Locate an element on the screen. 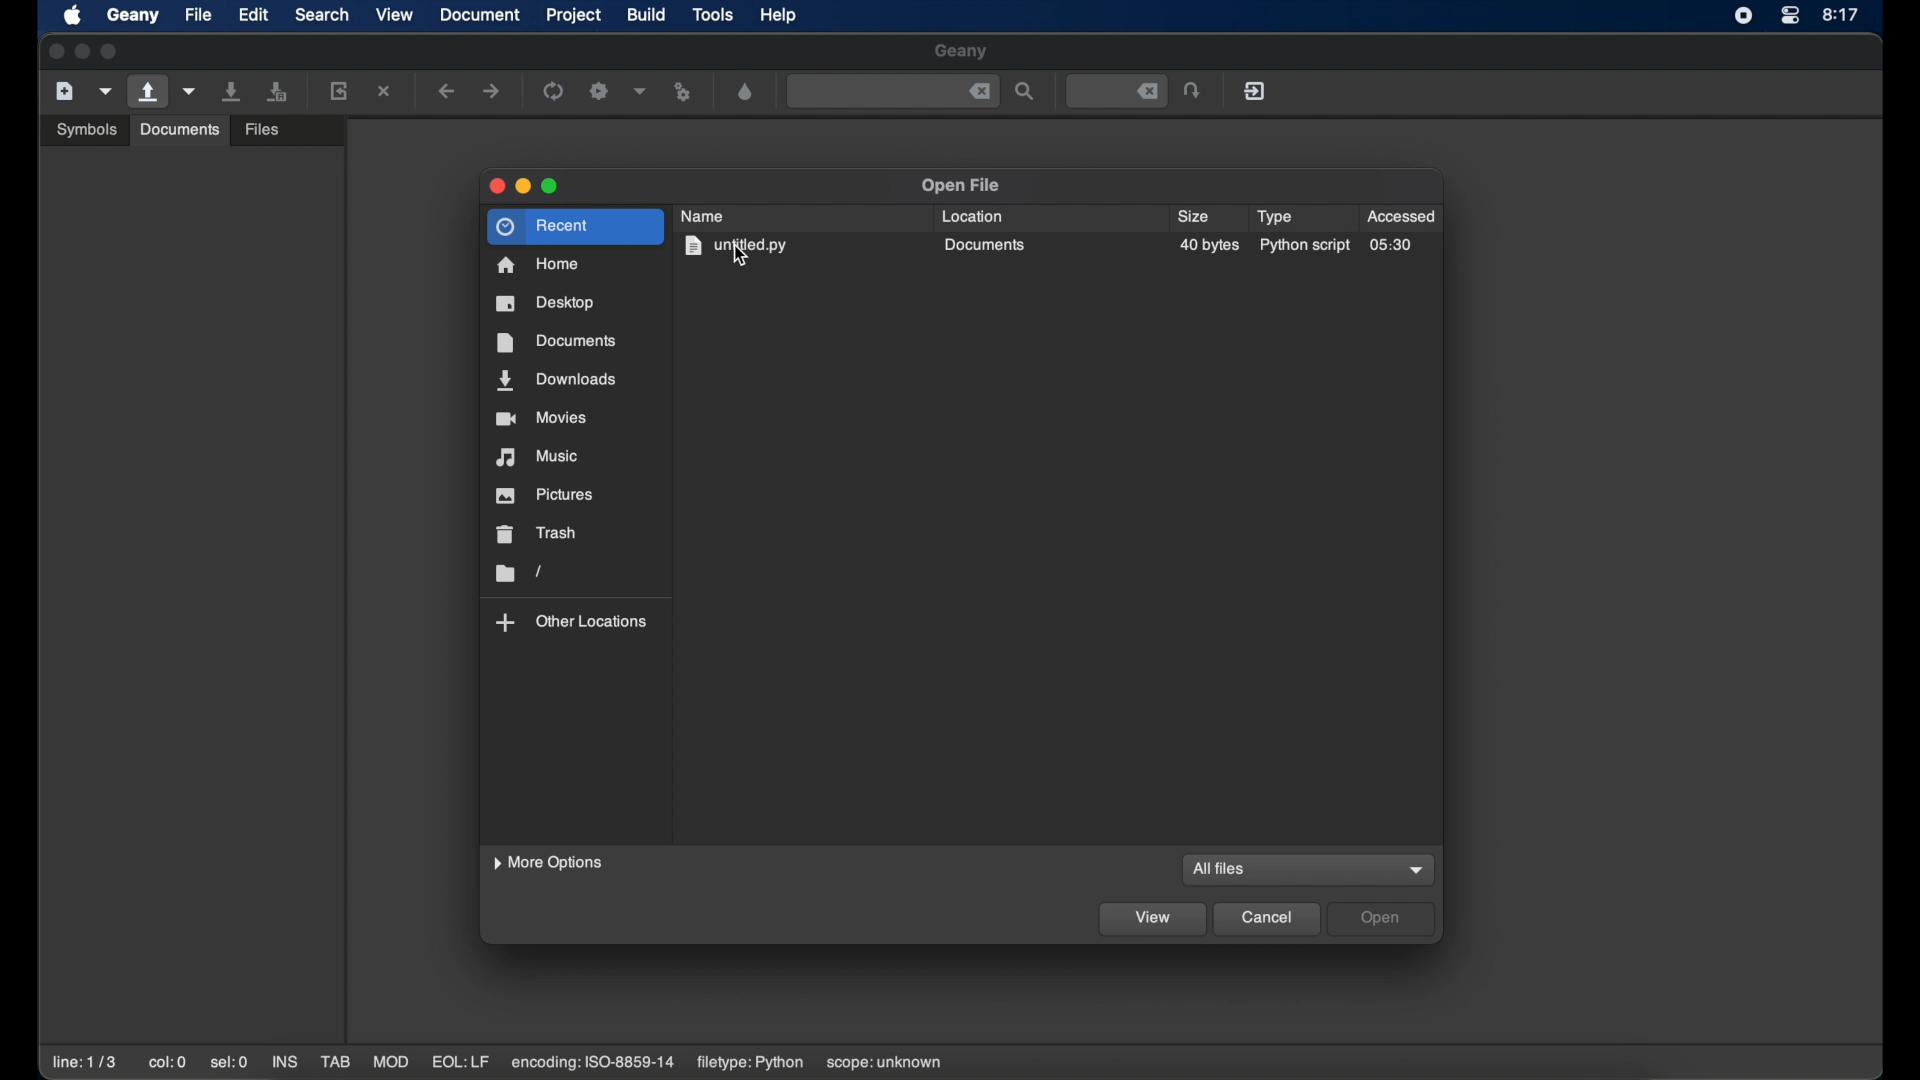  symbols is located at coordinates (88, 129).